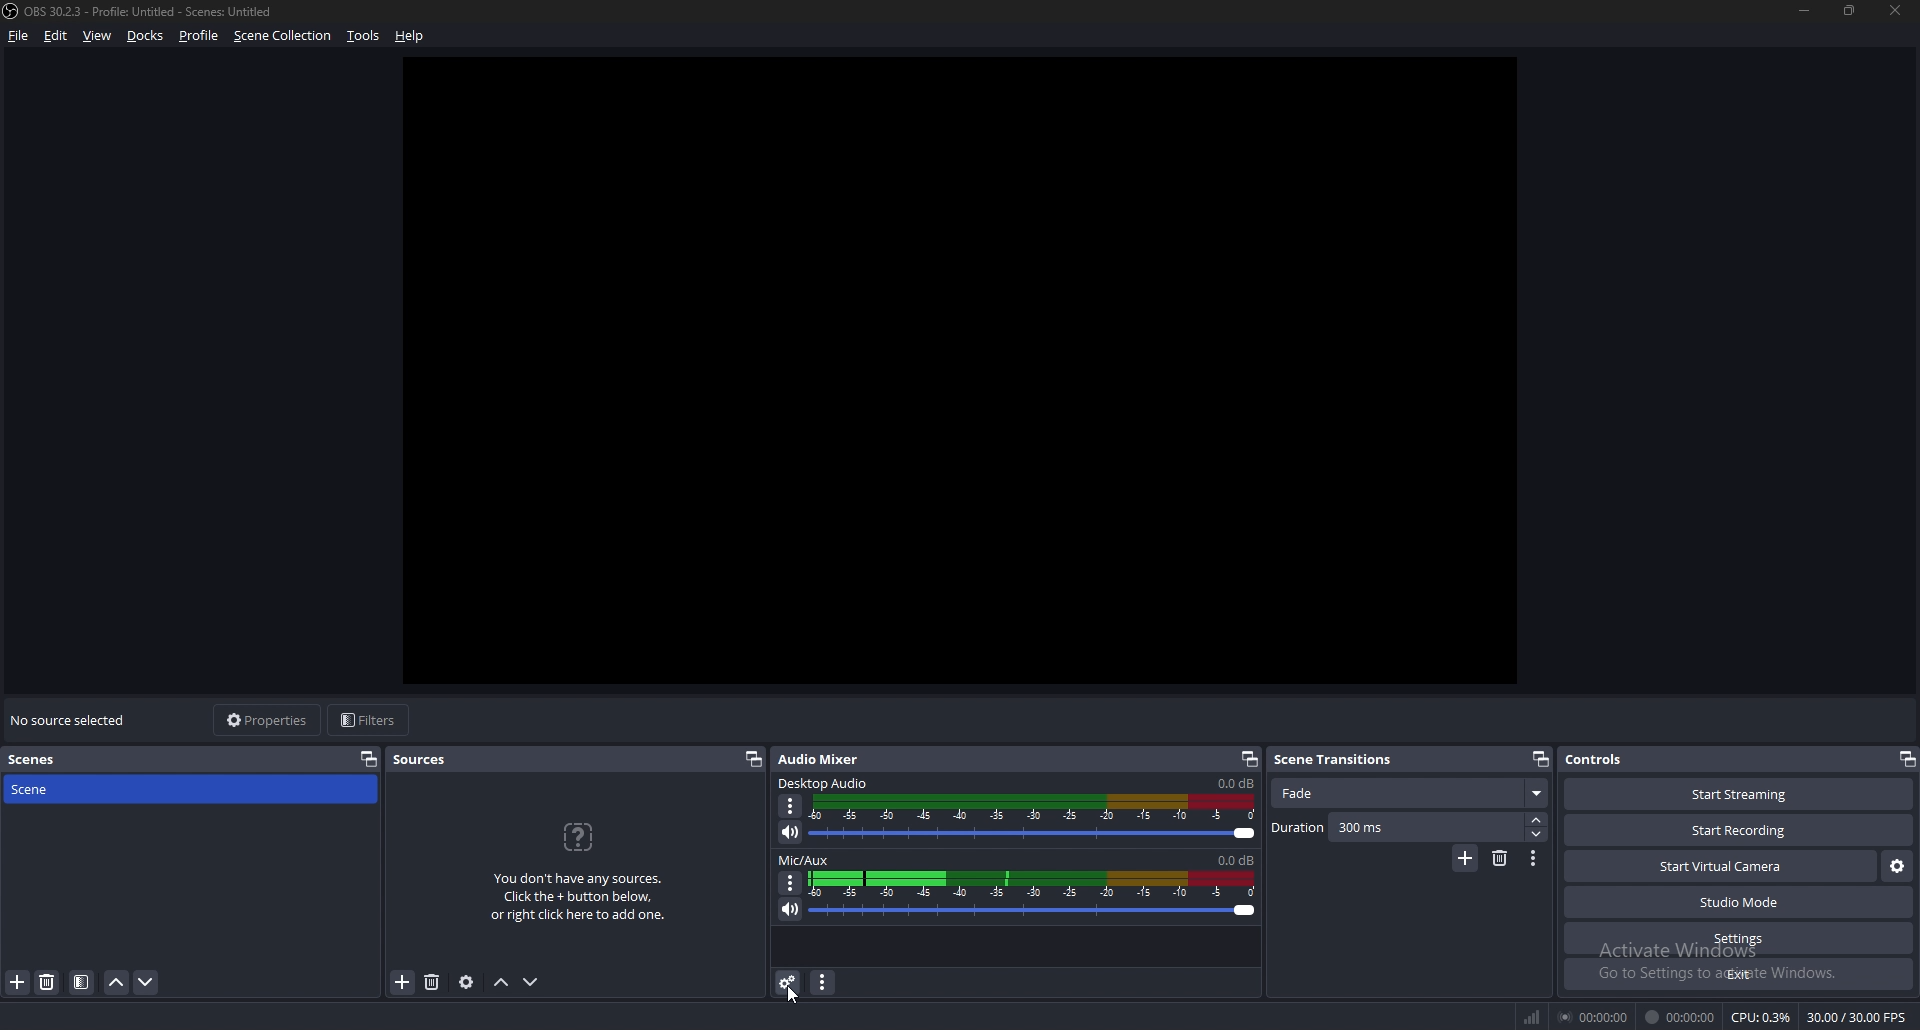 Image resolution: width=1920 pixels, height=1030 pixels. I want to click on mic/aux, so click(805, 861).